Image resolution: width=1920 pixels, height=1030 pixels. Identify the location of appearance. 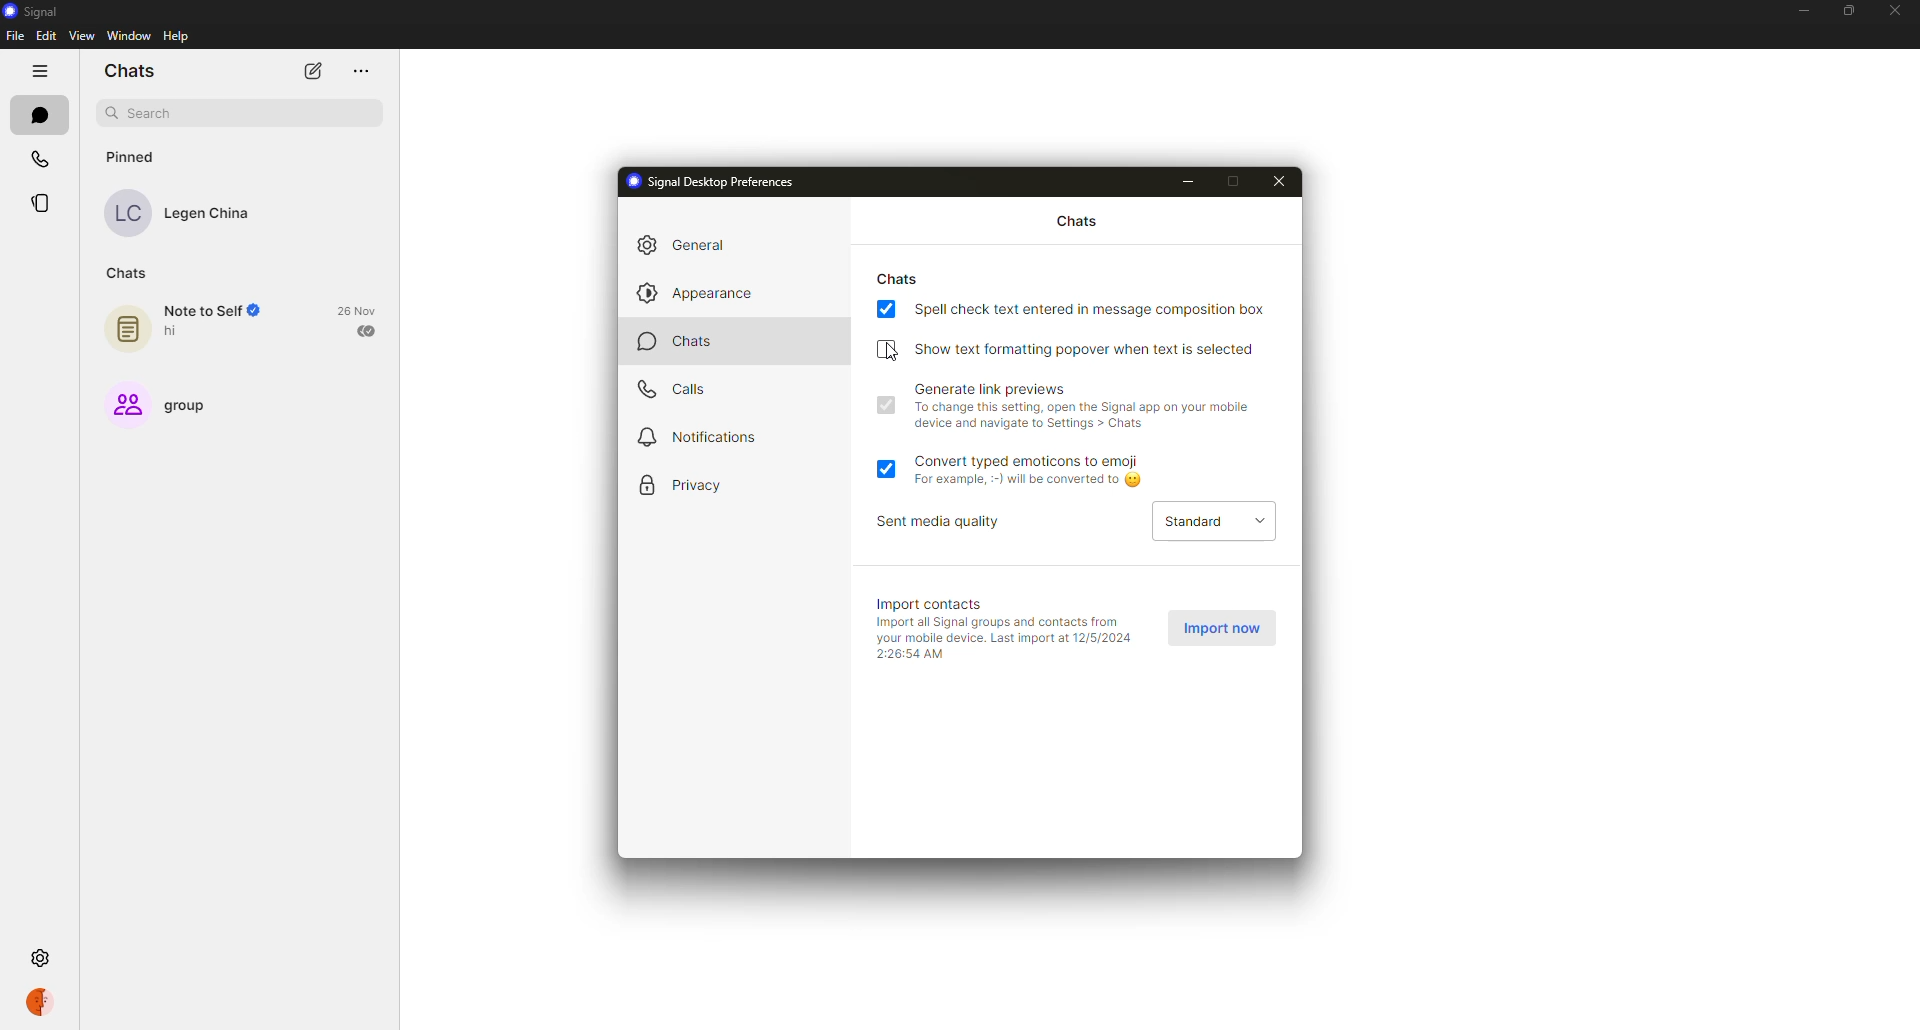
(692, 293).